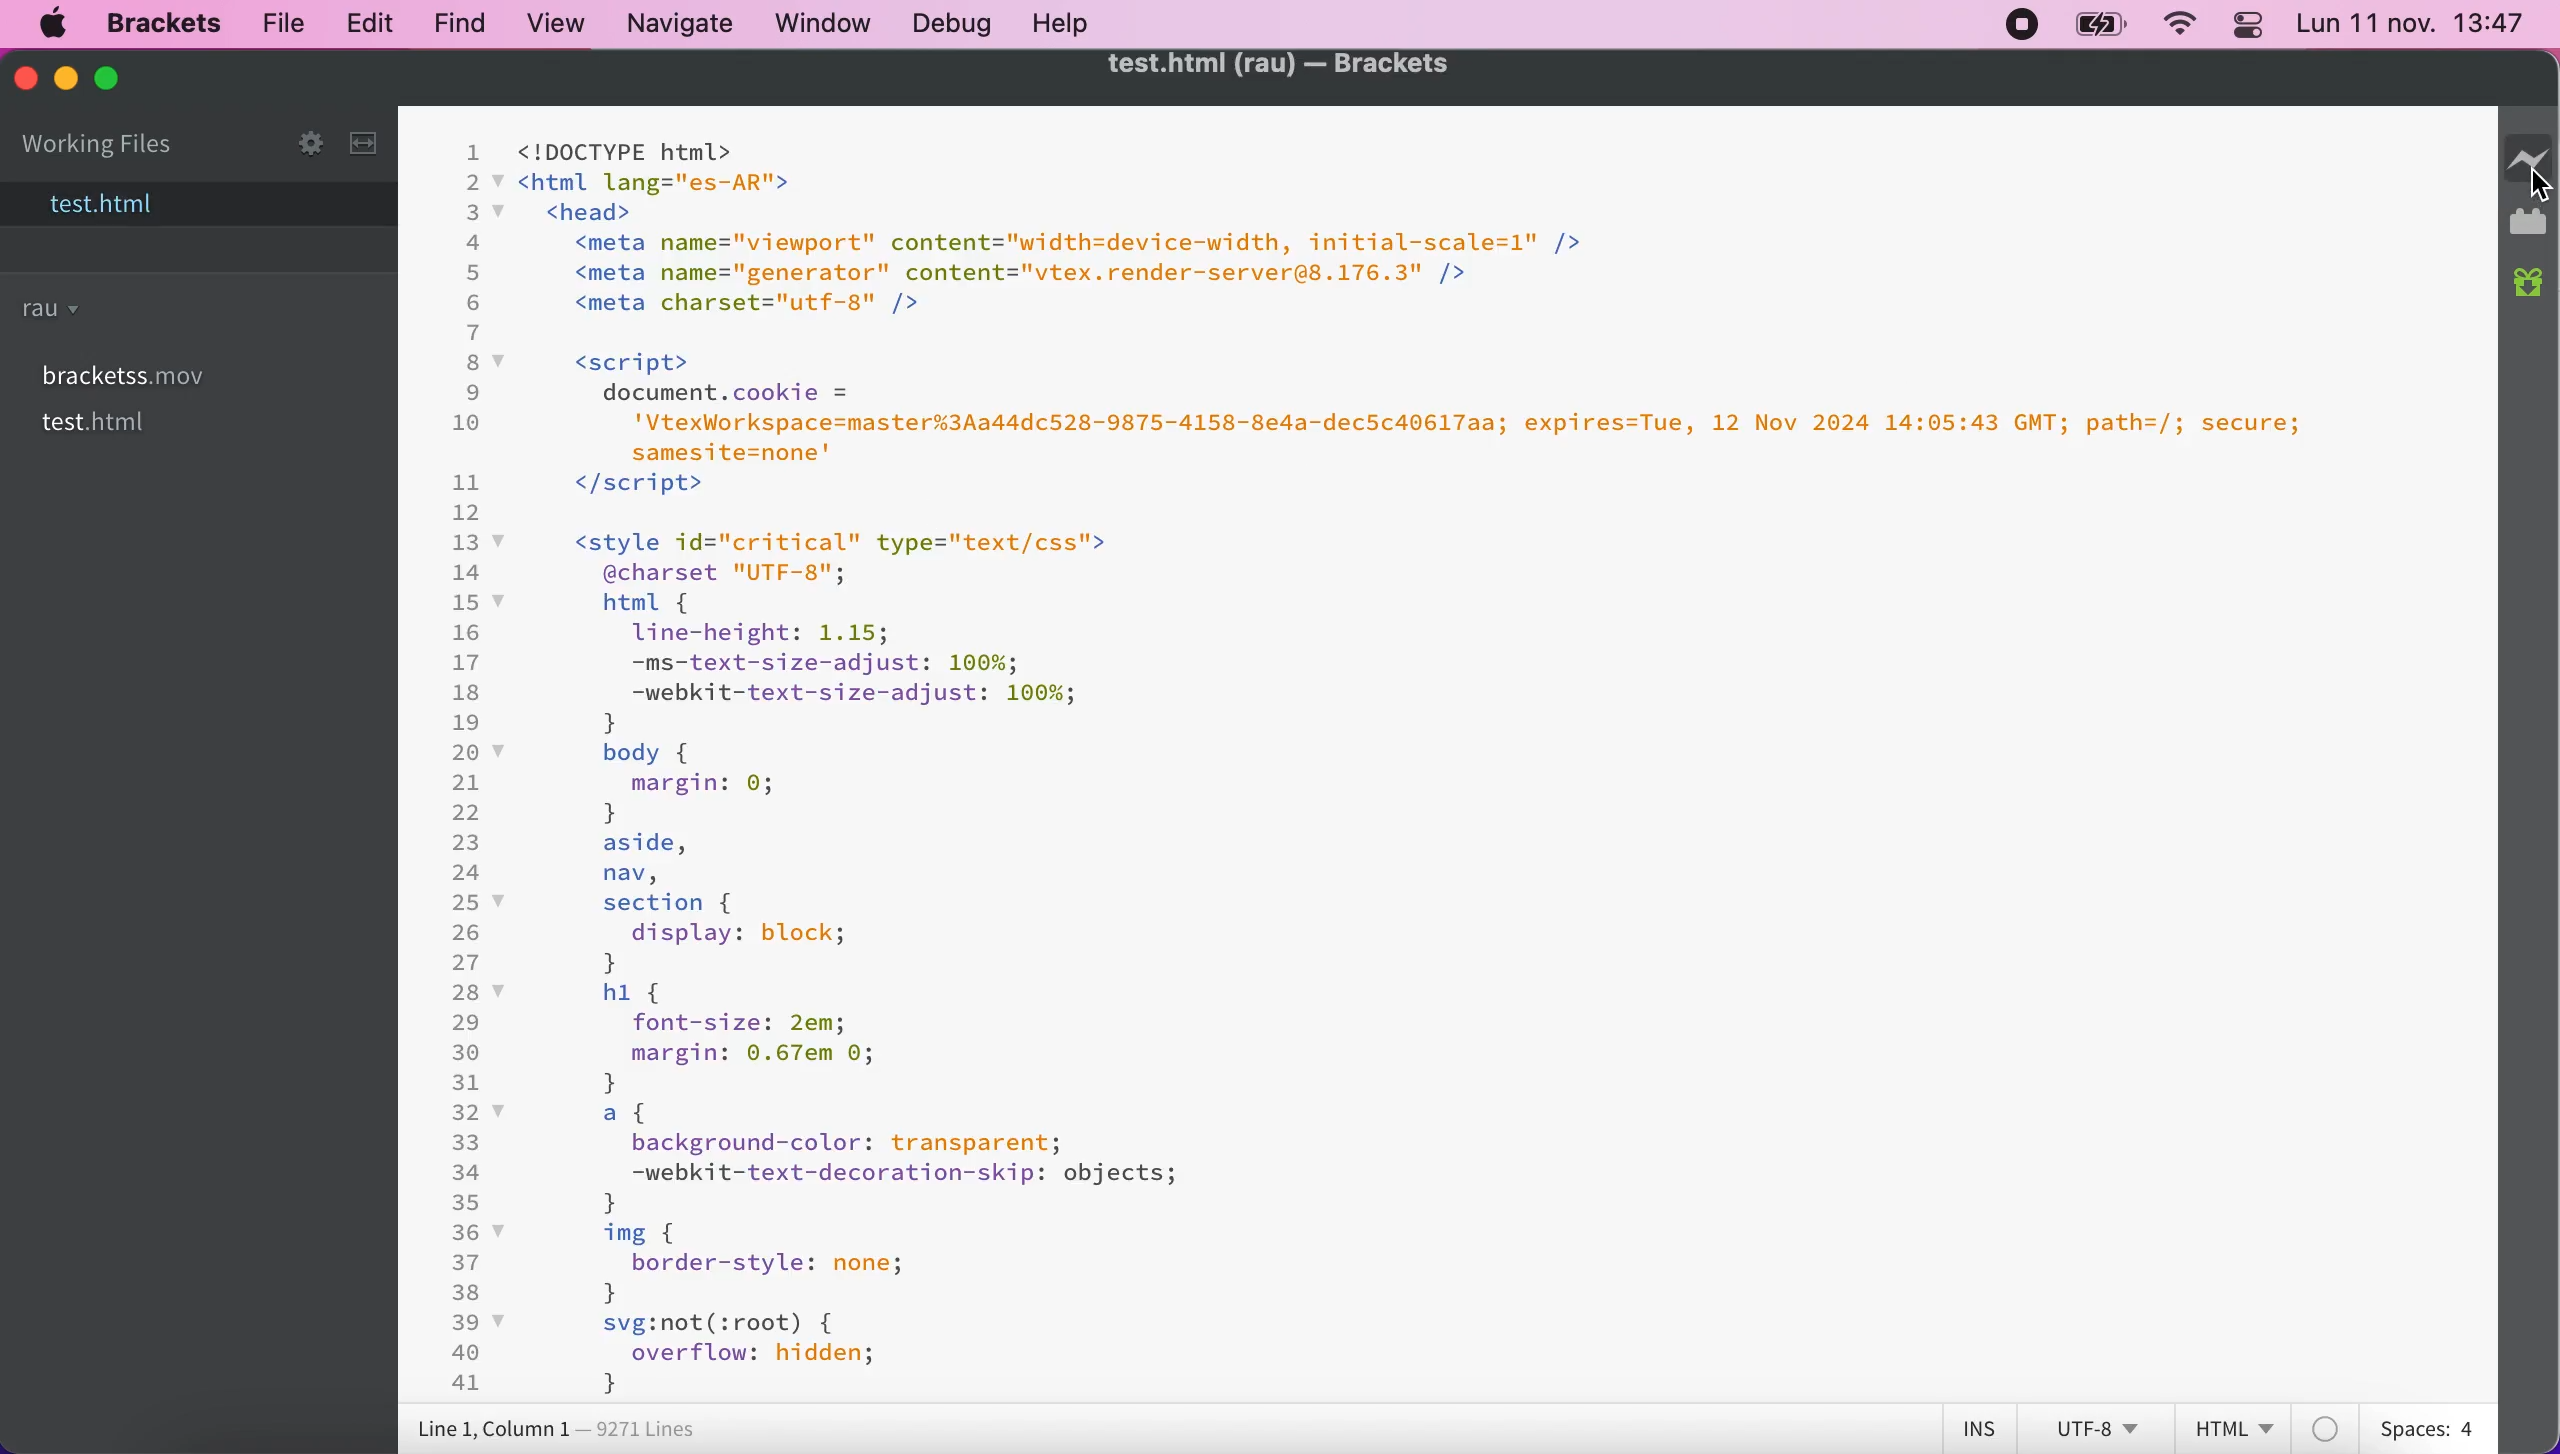 The image size is (2560, 1454). I want to click on debug, so click(957, 23).